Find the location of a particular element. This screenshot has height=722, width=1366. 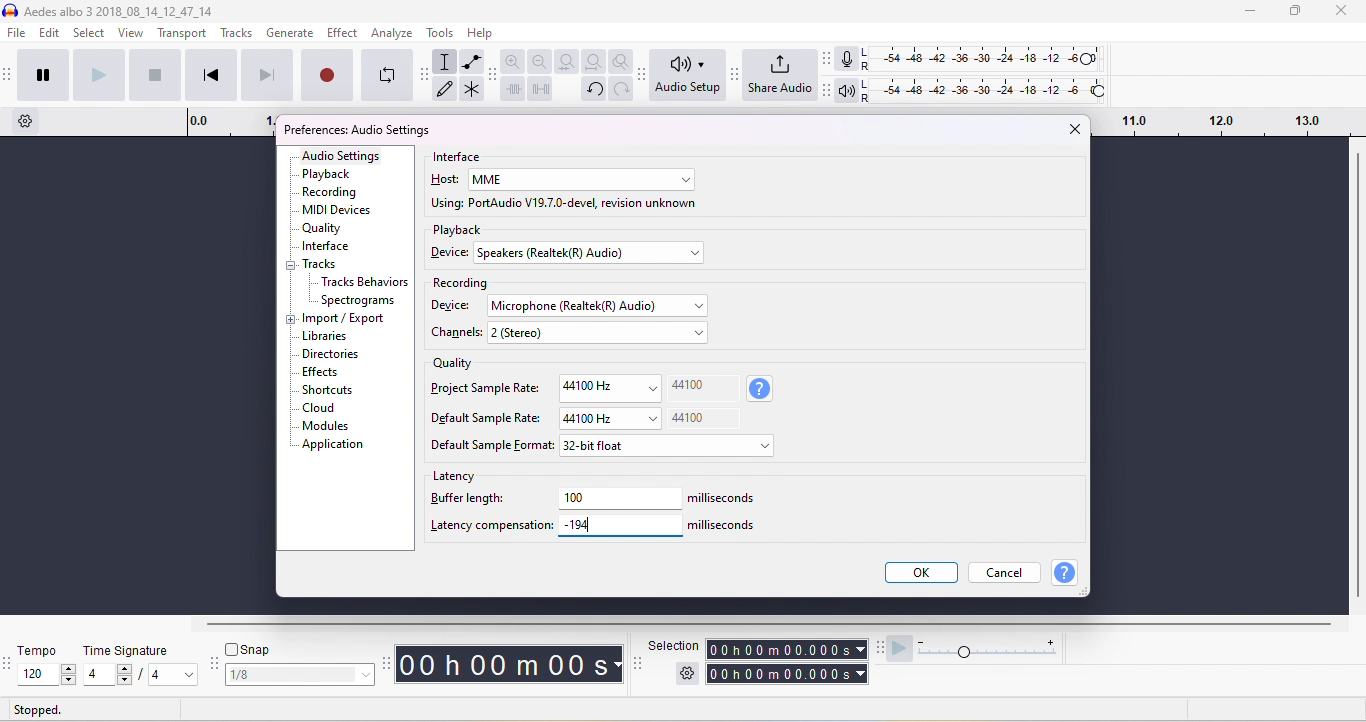

audacity time tool bar is located at coordinates (389, 662).